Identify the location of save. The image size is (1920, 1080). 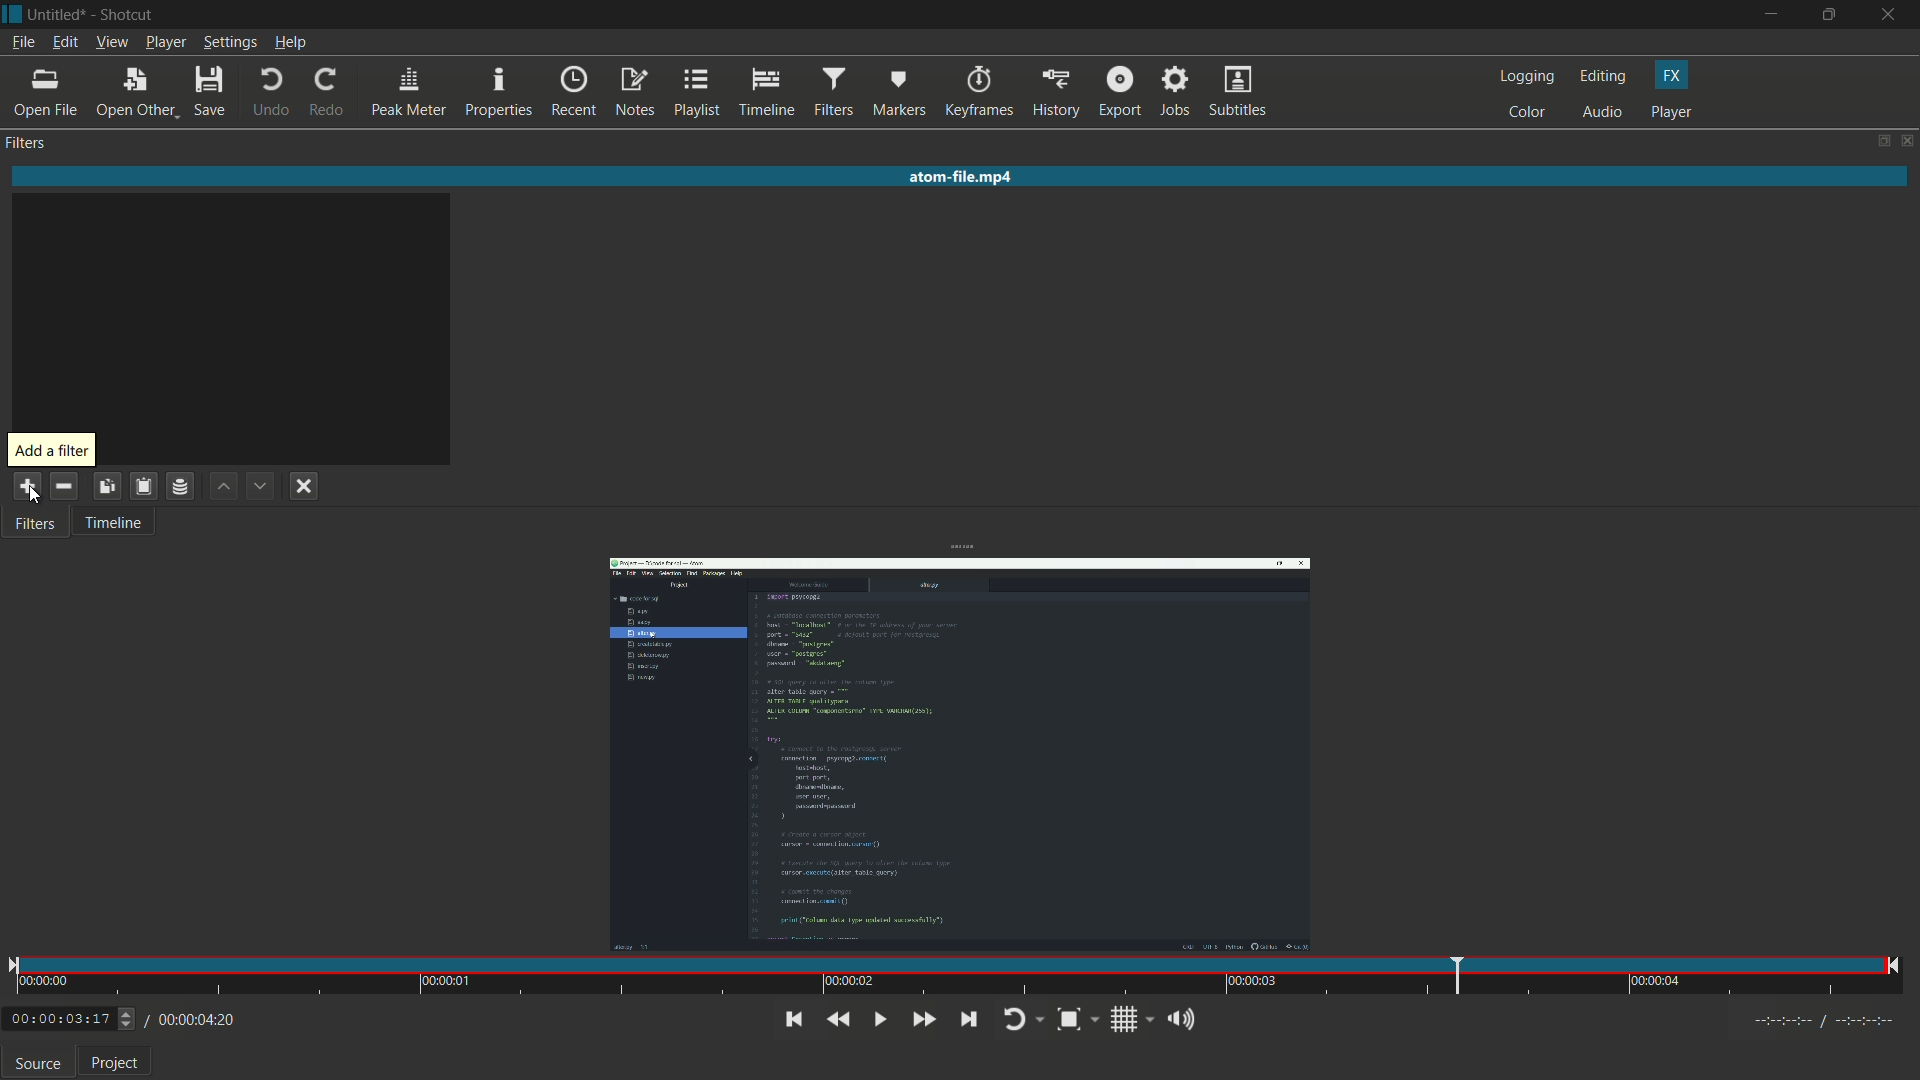
(209, 89).